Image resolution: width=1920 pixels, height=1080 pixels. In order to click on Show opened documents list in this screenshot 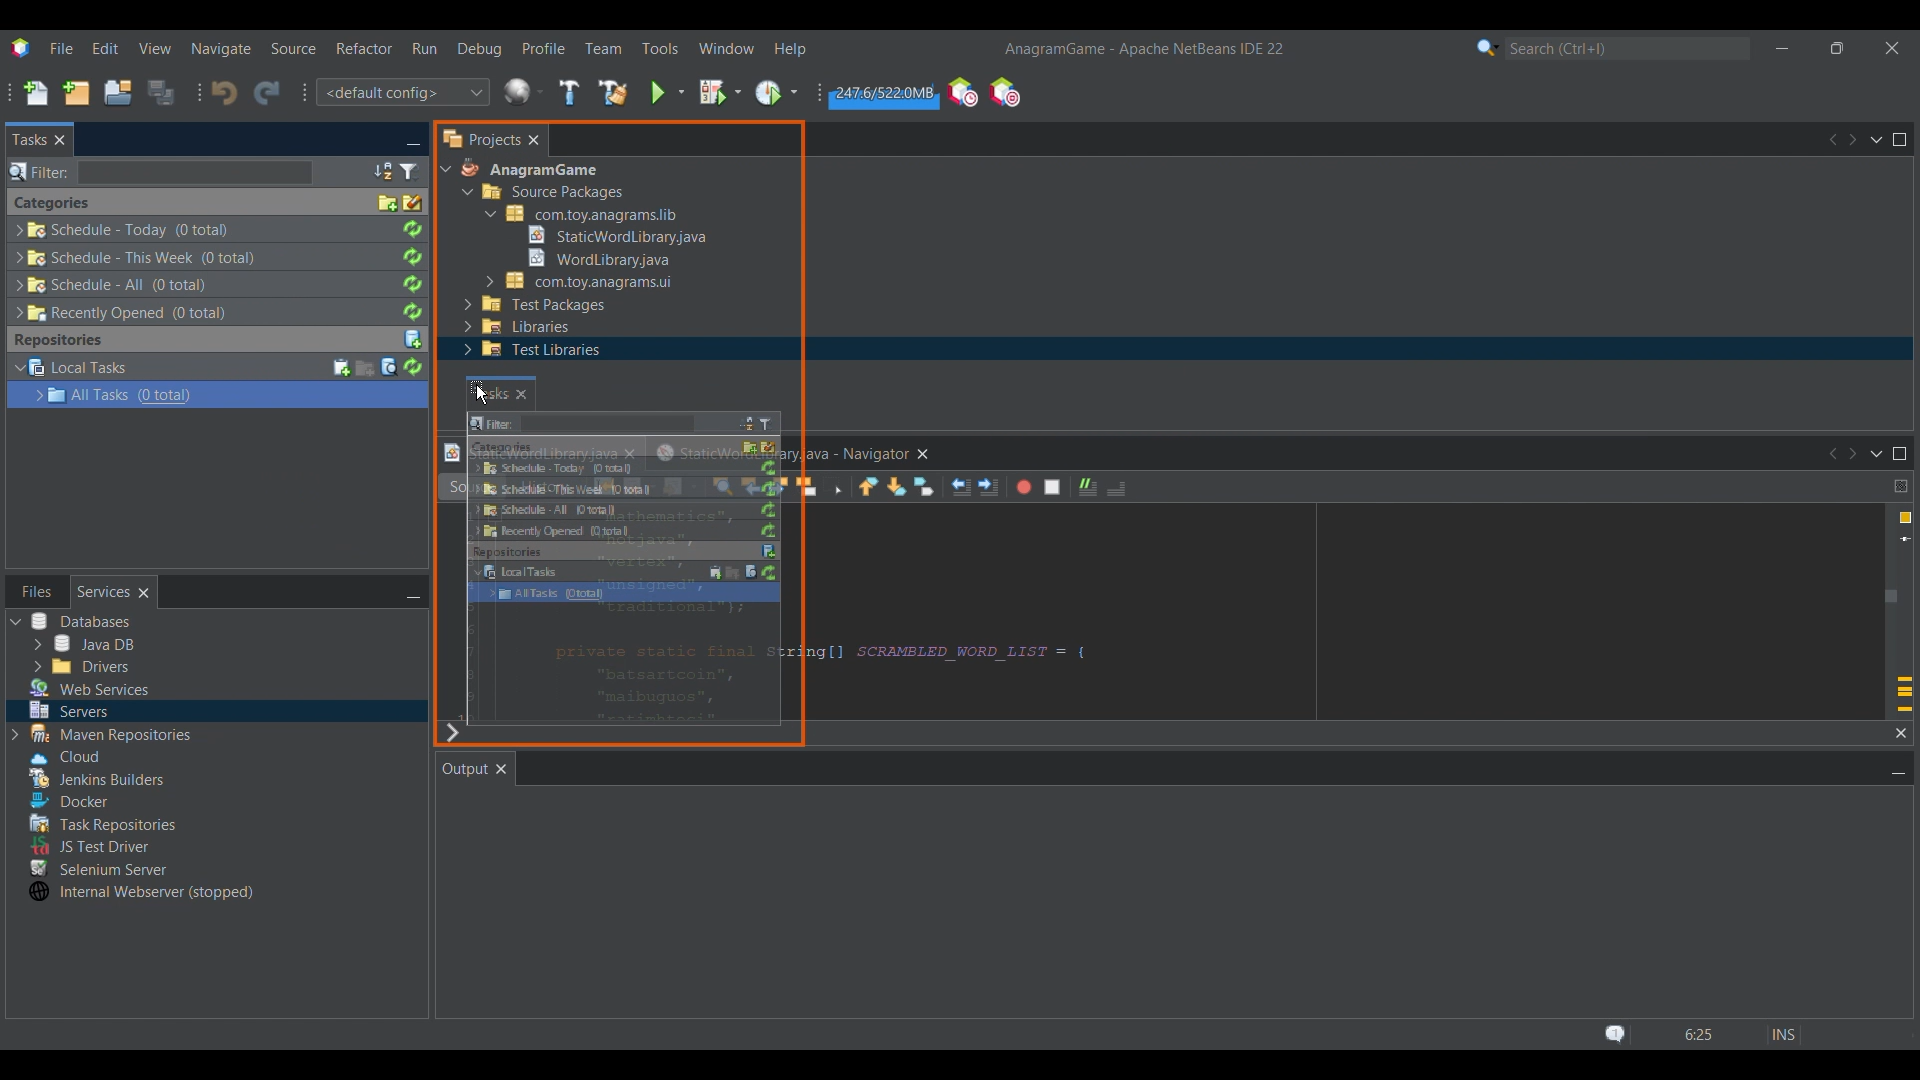, I will do `click(1879, 455)`.